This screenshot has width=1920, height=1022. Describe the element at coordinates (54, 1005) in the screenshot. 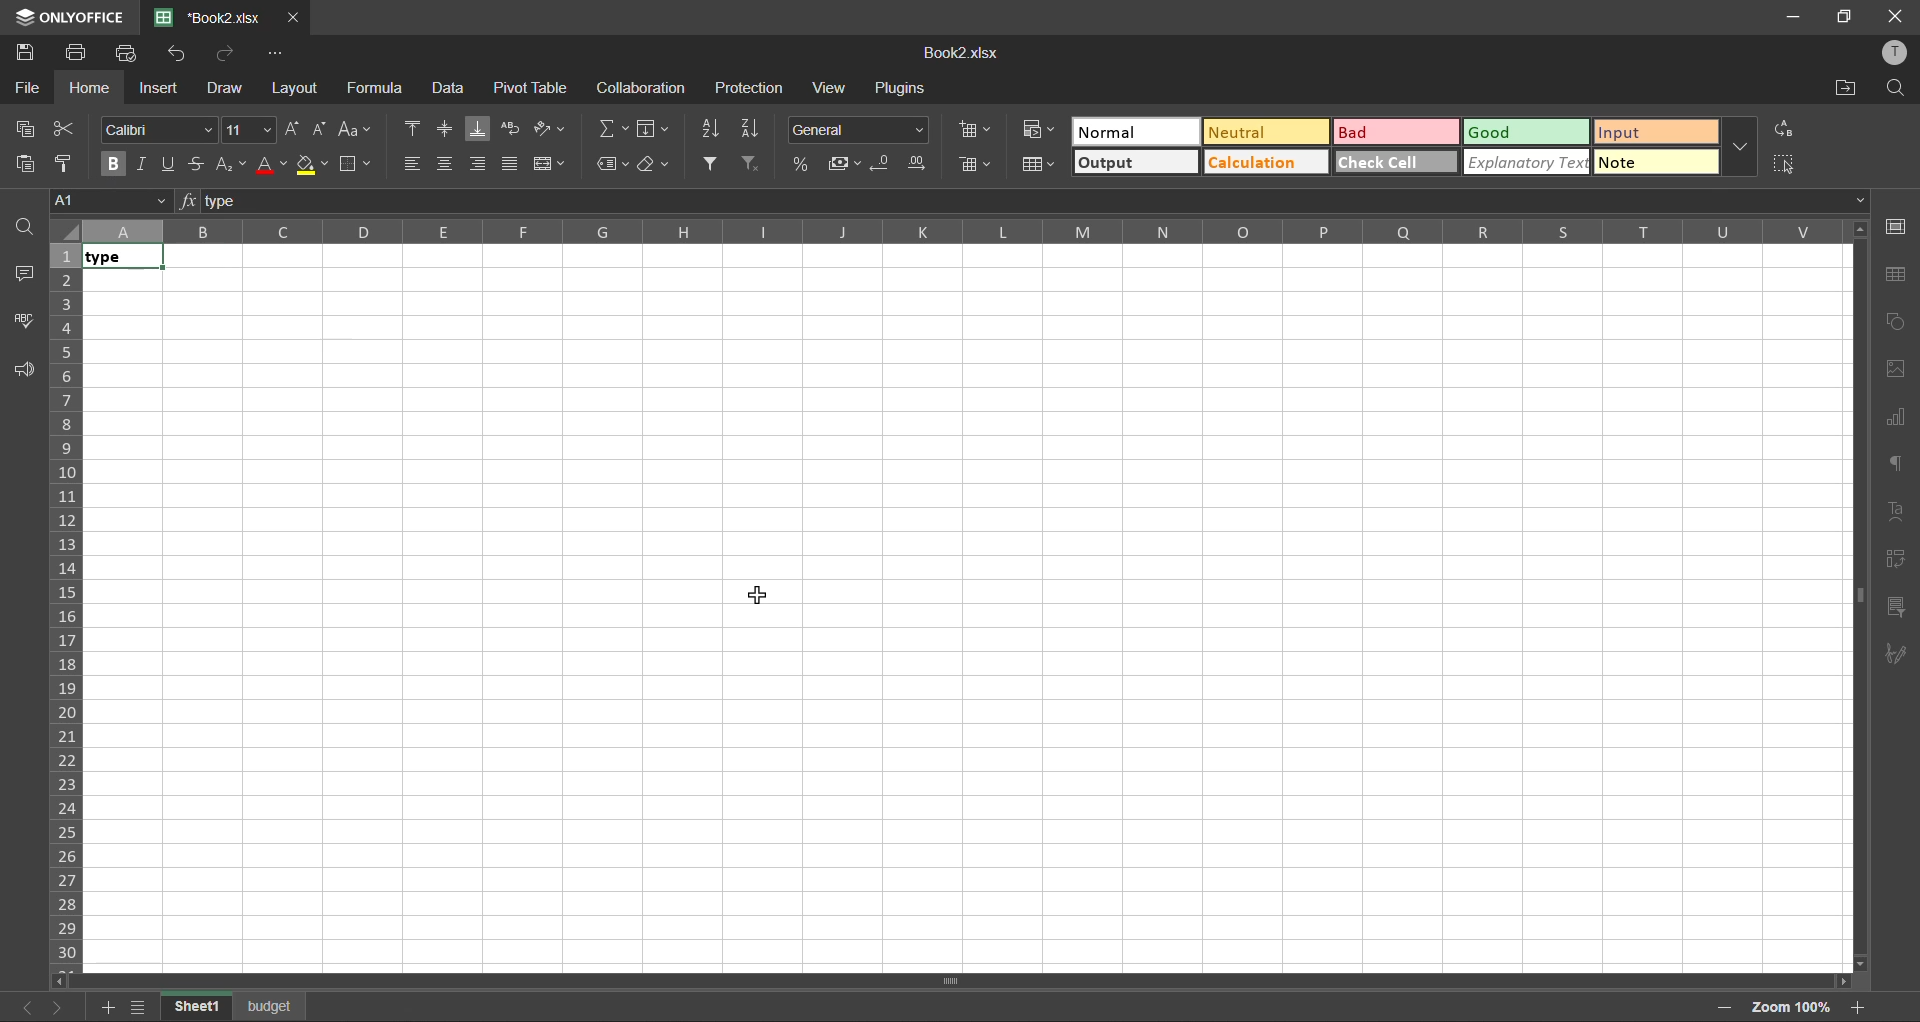

I see `next` at that location.